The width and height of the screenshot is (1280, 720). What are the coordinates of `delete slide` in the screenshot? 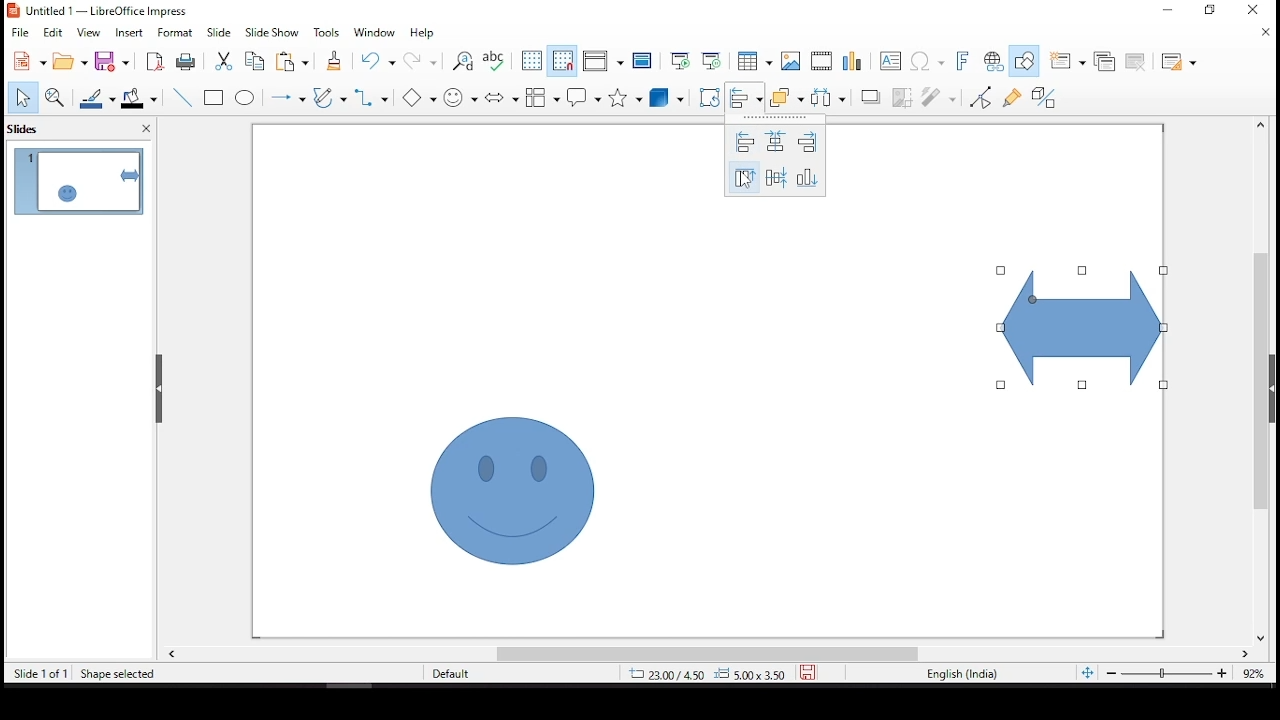 It's located at (1139, 62).